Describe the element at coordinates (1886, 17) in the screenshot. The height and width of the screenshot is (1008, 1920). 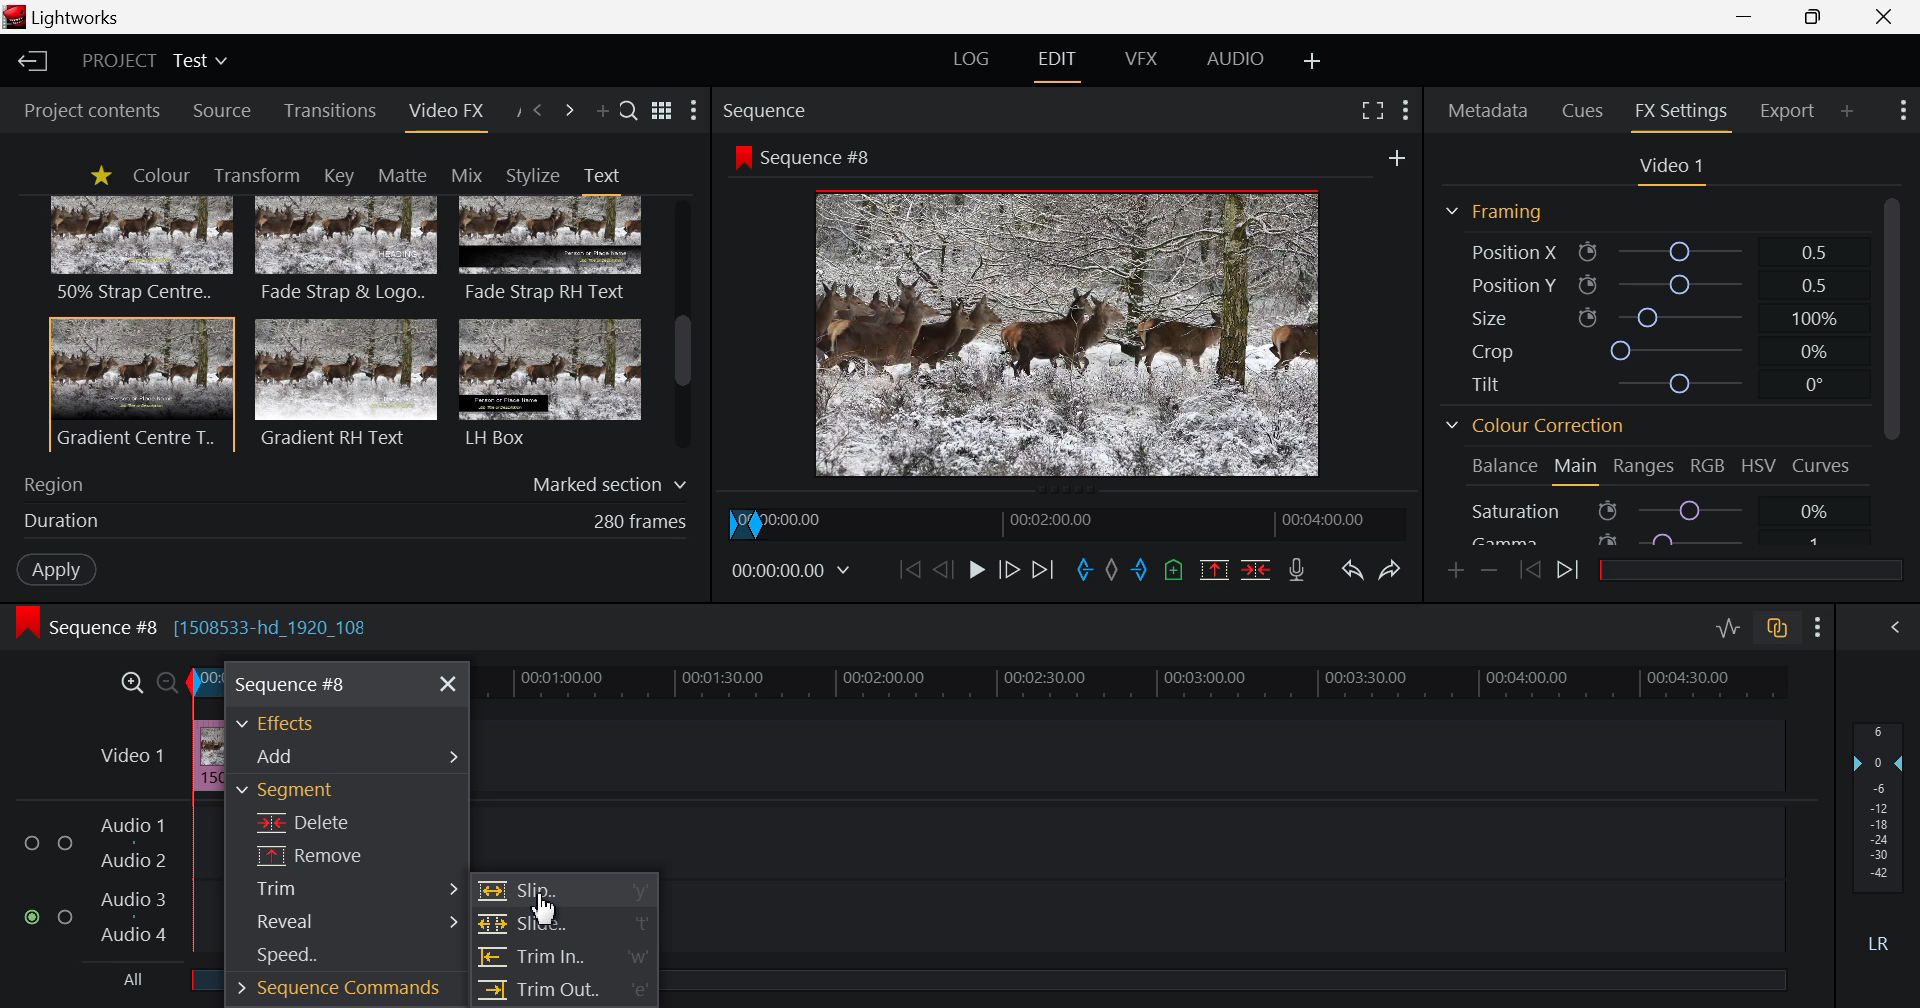
I see `Close` at that location.